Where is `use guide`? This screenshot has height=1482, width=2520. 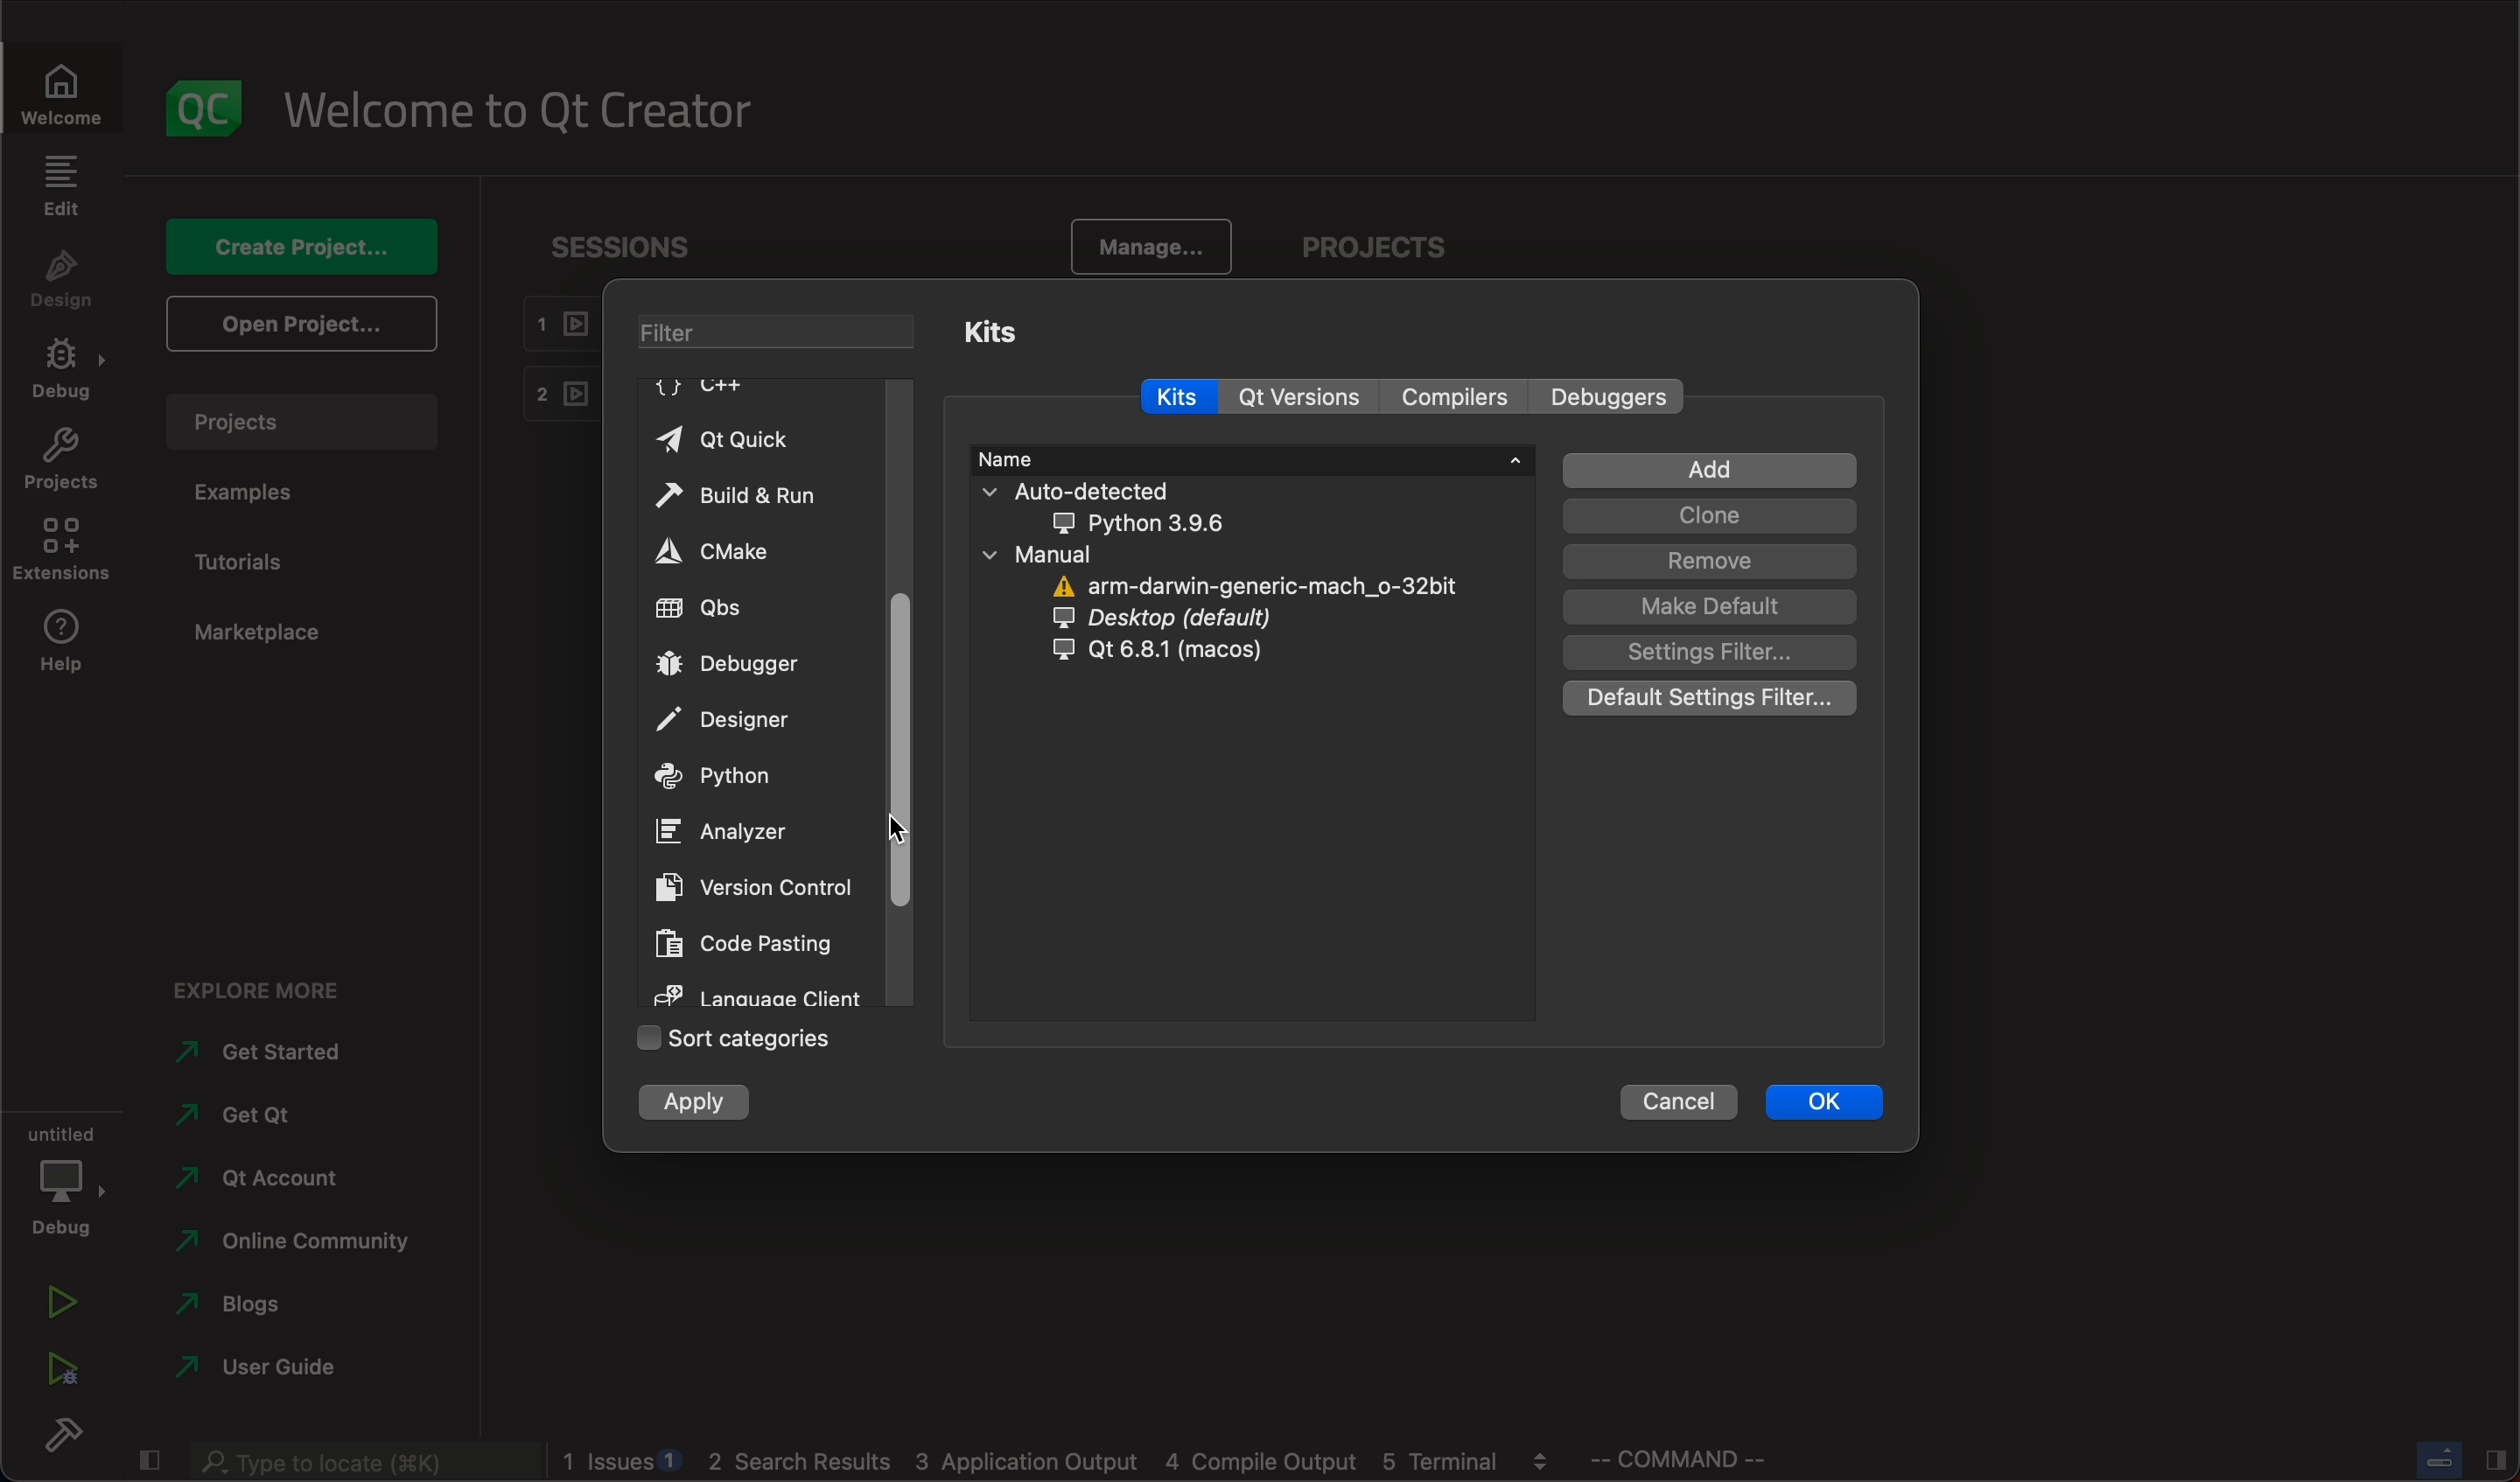
use guide is located at coordinates (261, 1369).